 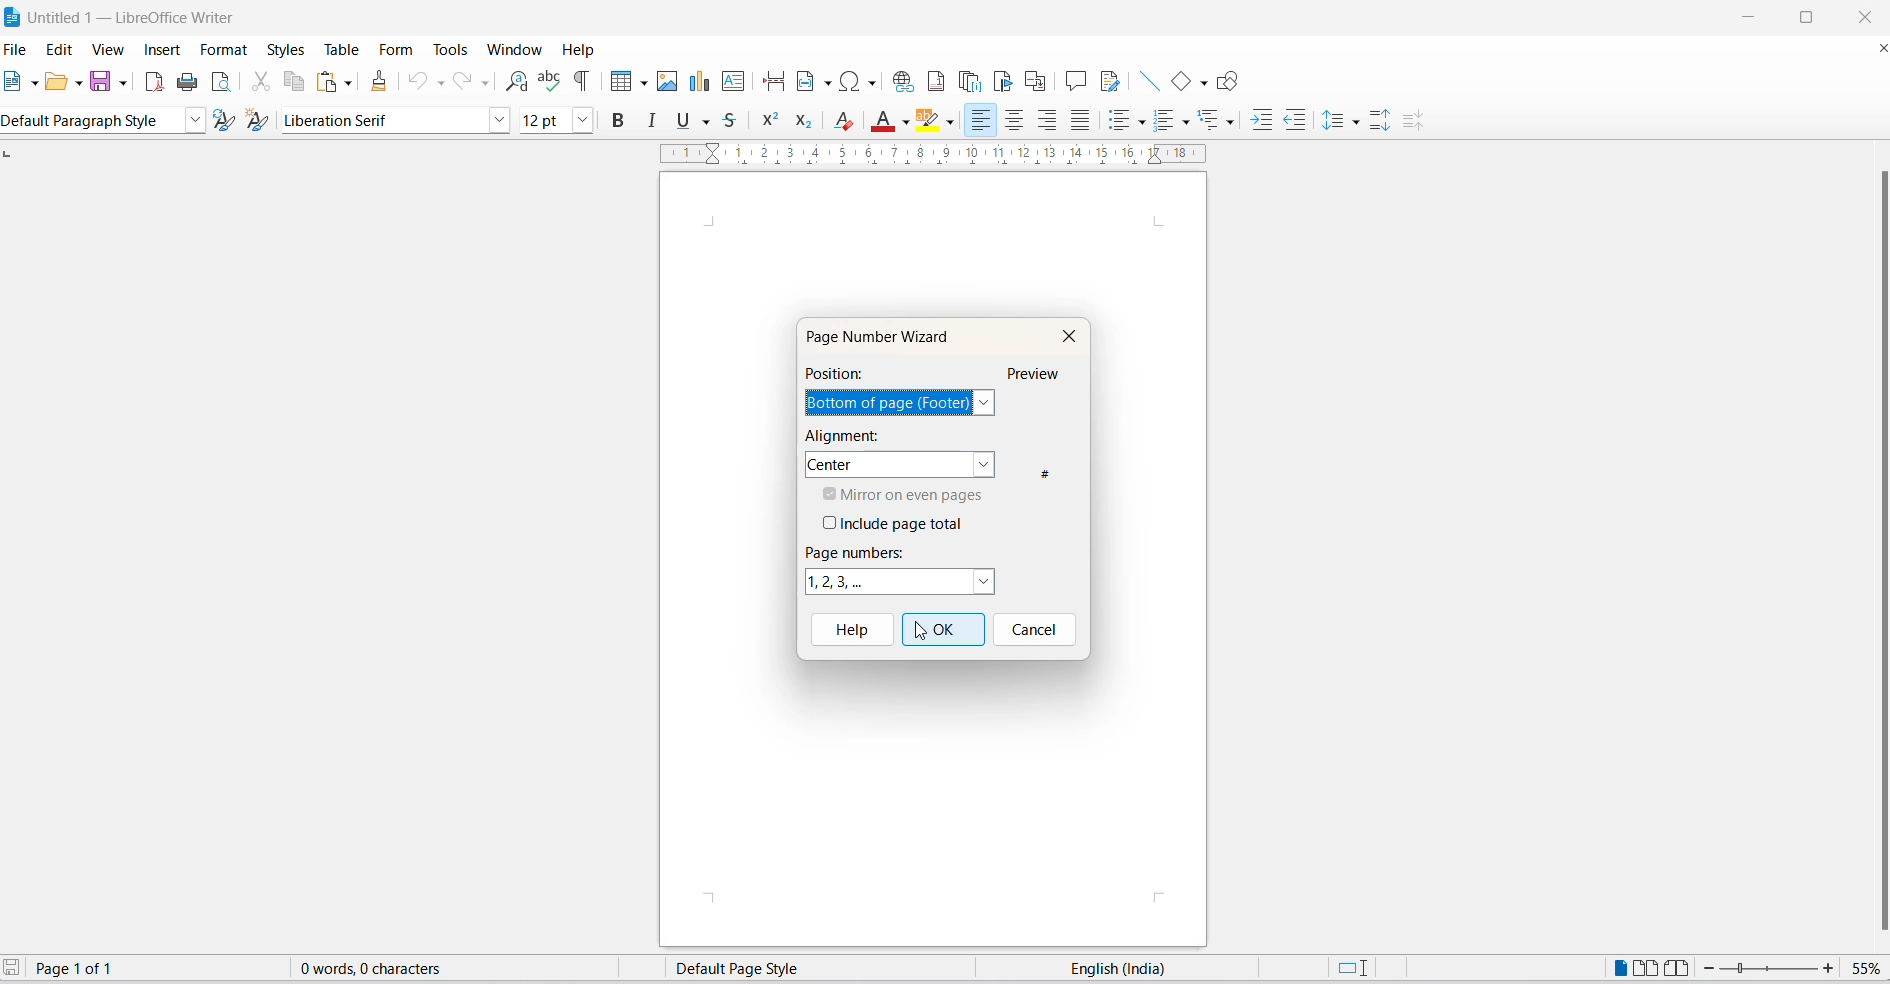 I want to click on form, so click(x=396, y=50).